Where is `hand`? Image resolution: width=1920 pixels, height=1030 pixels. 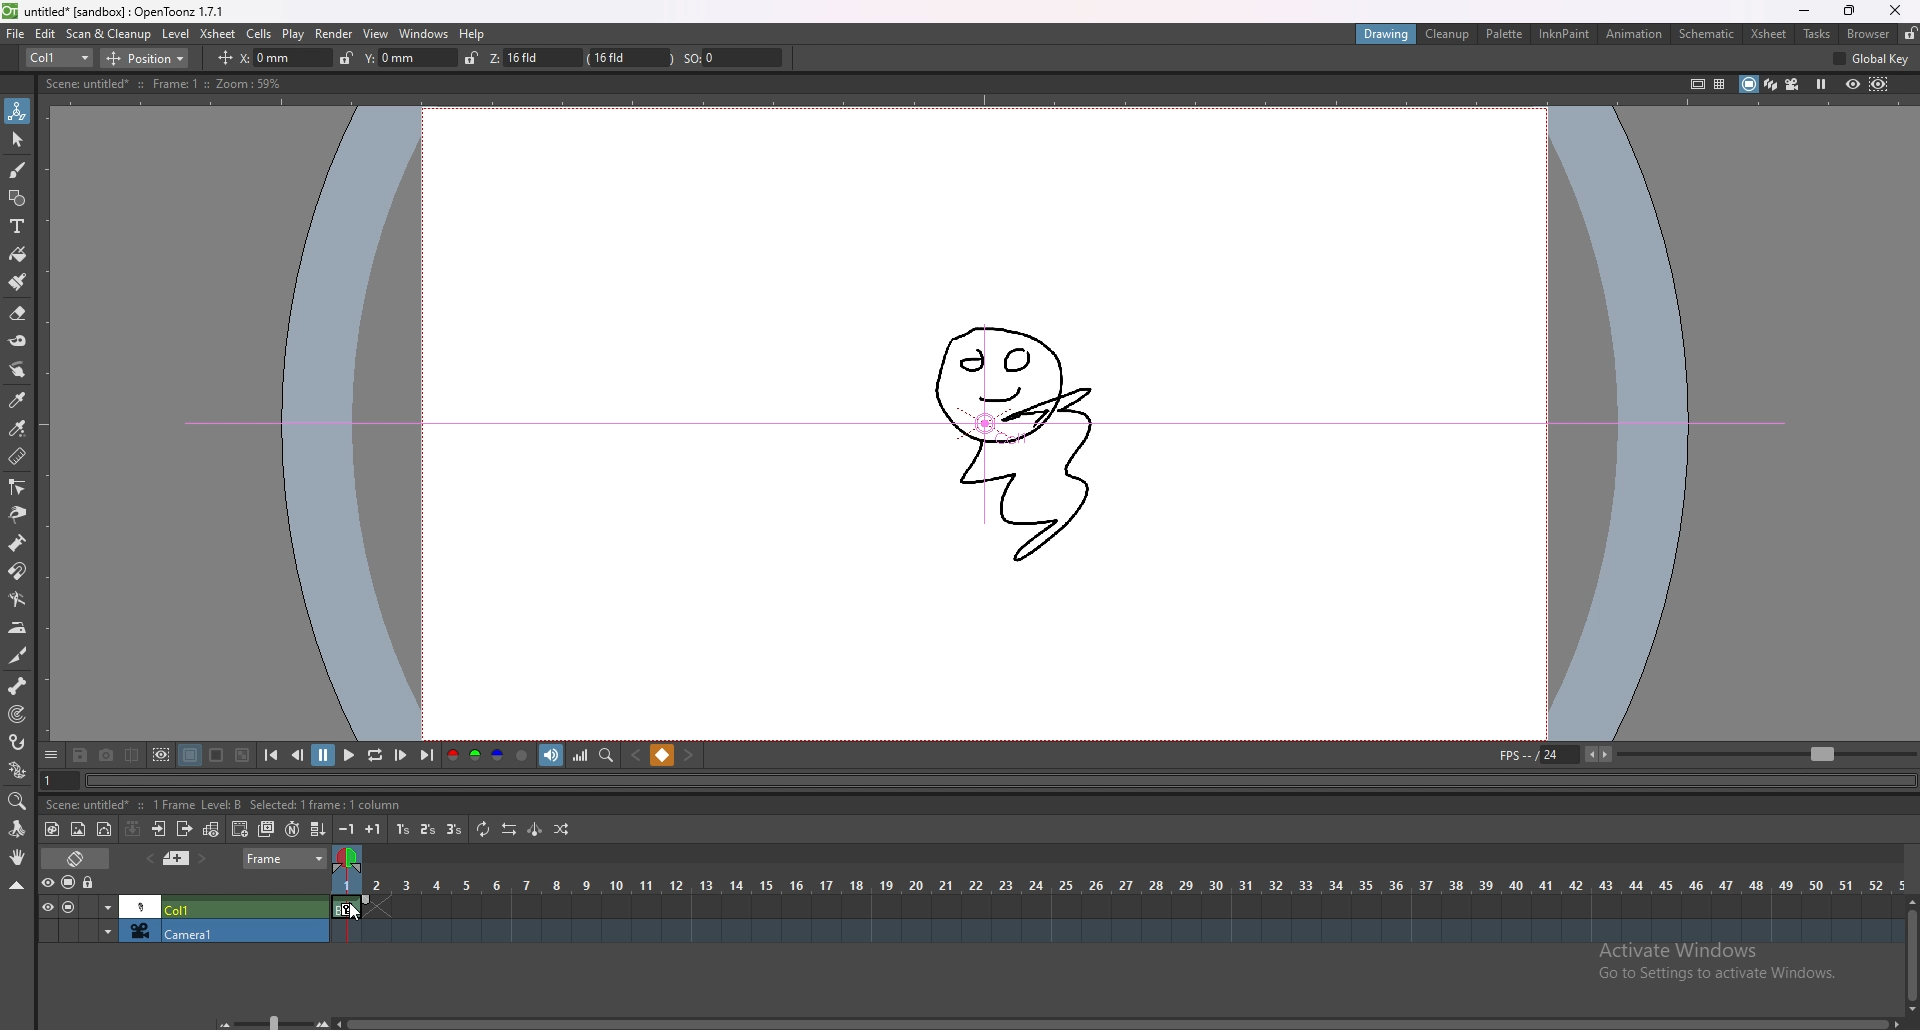
hand is located at coordinates (18, 857).